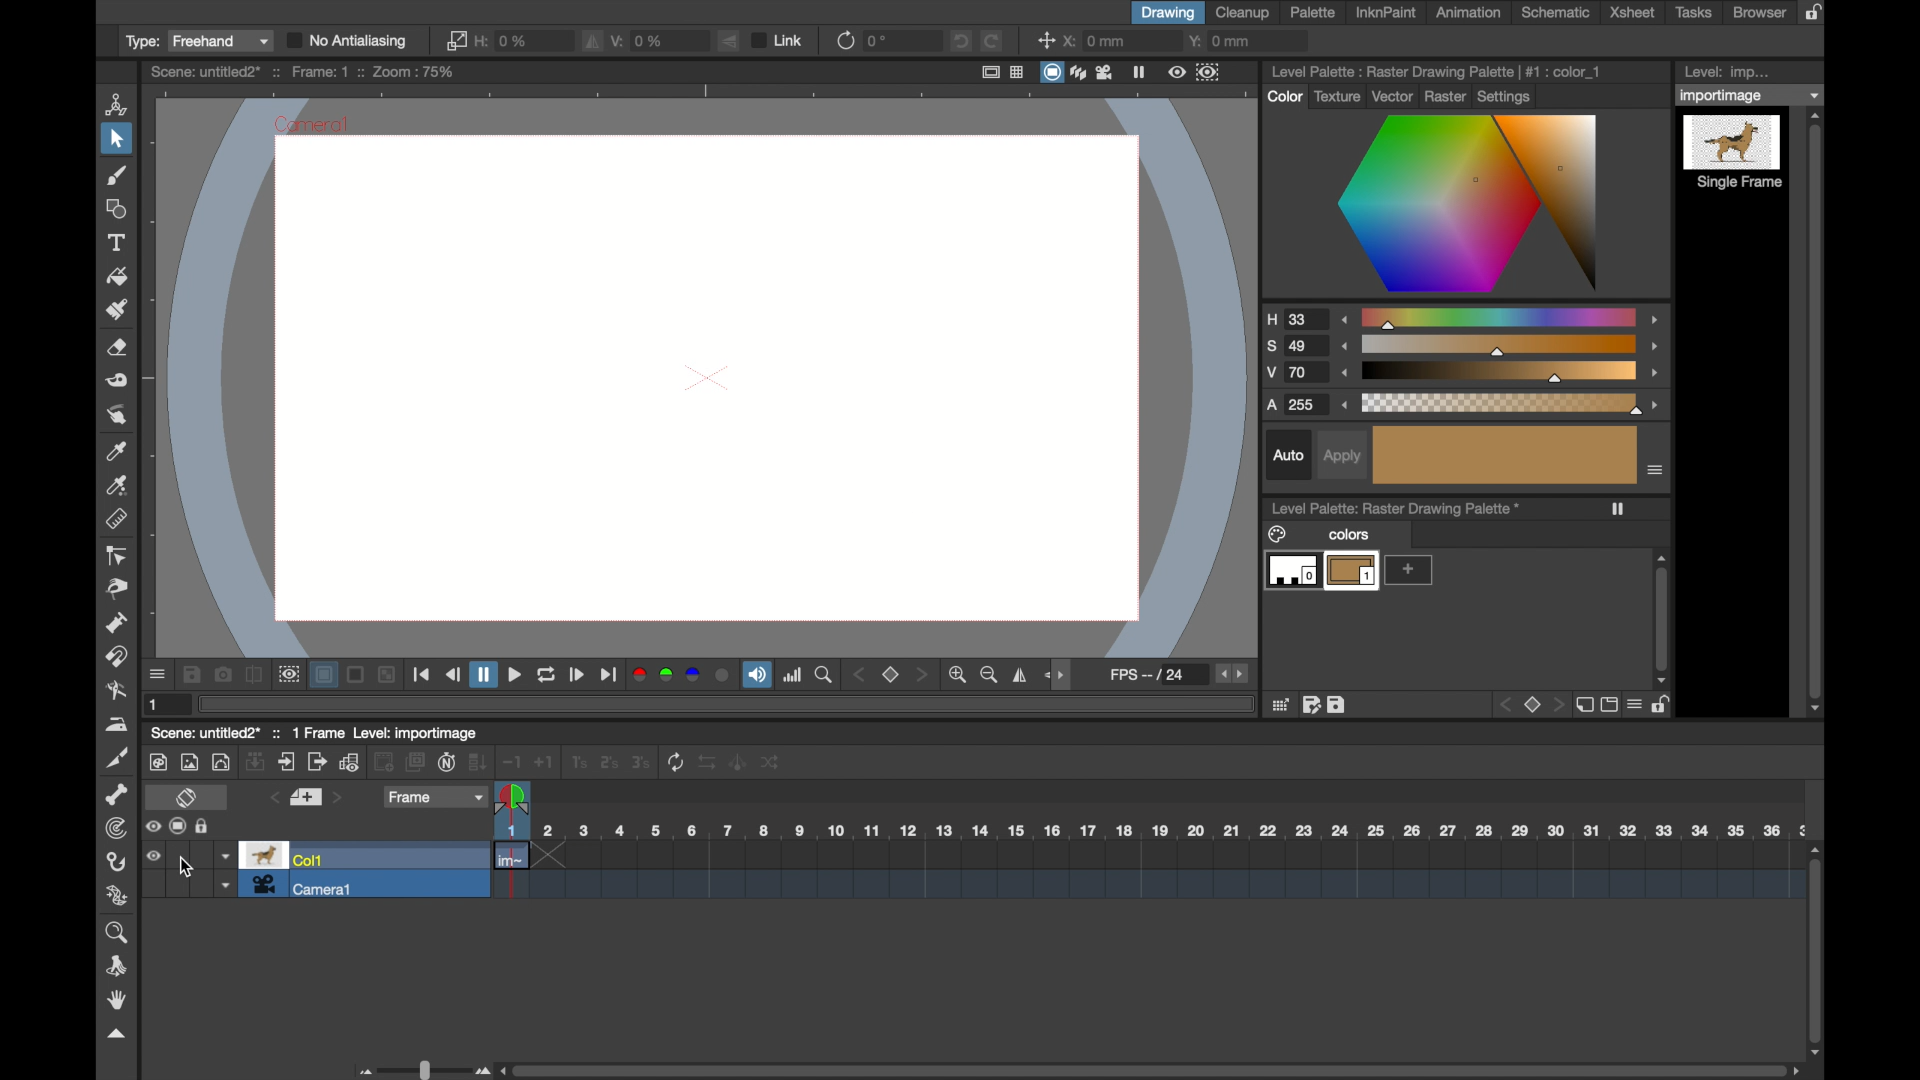  Describe the element at coordinates (1817, 944) in the screenshot. I see `scroll box` at that location.